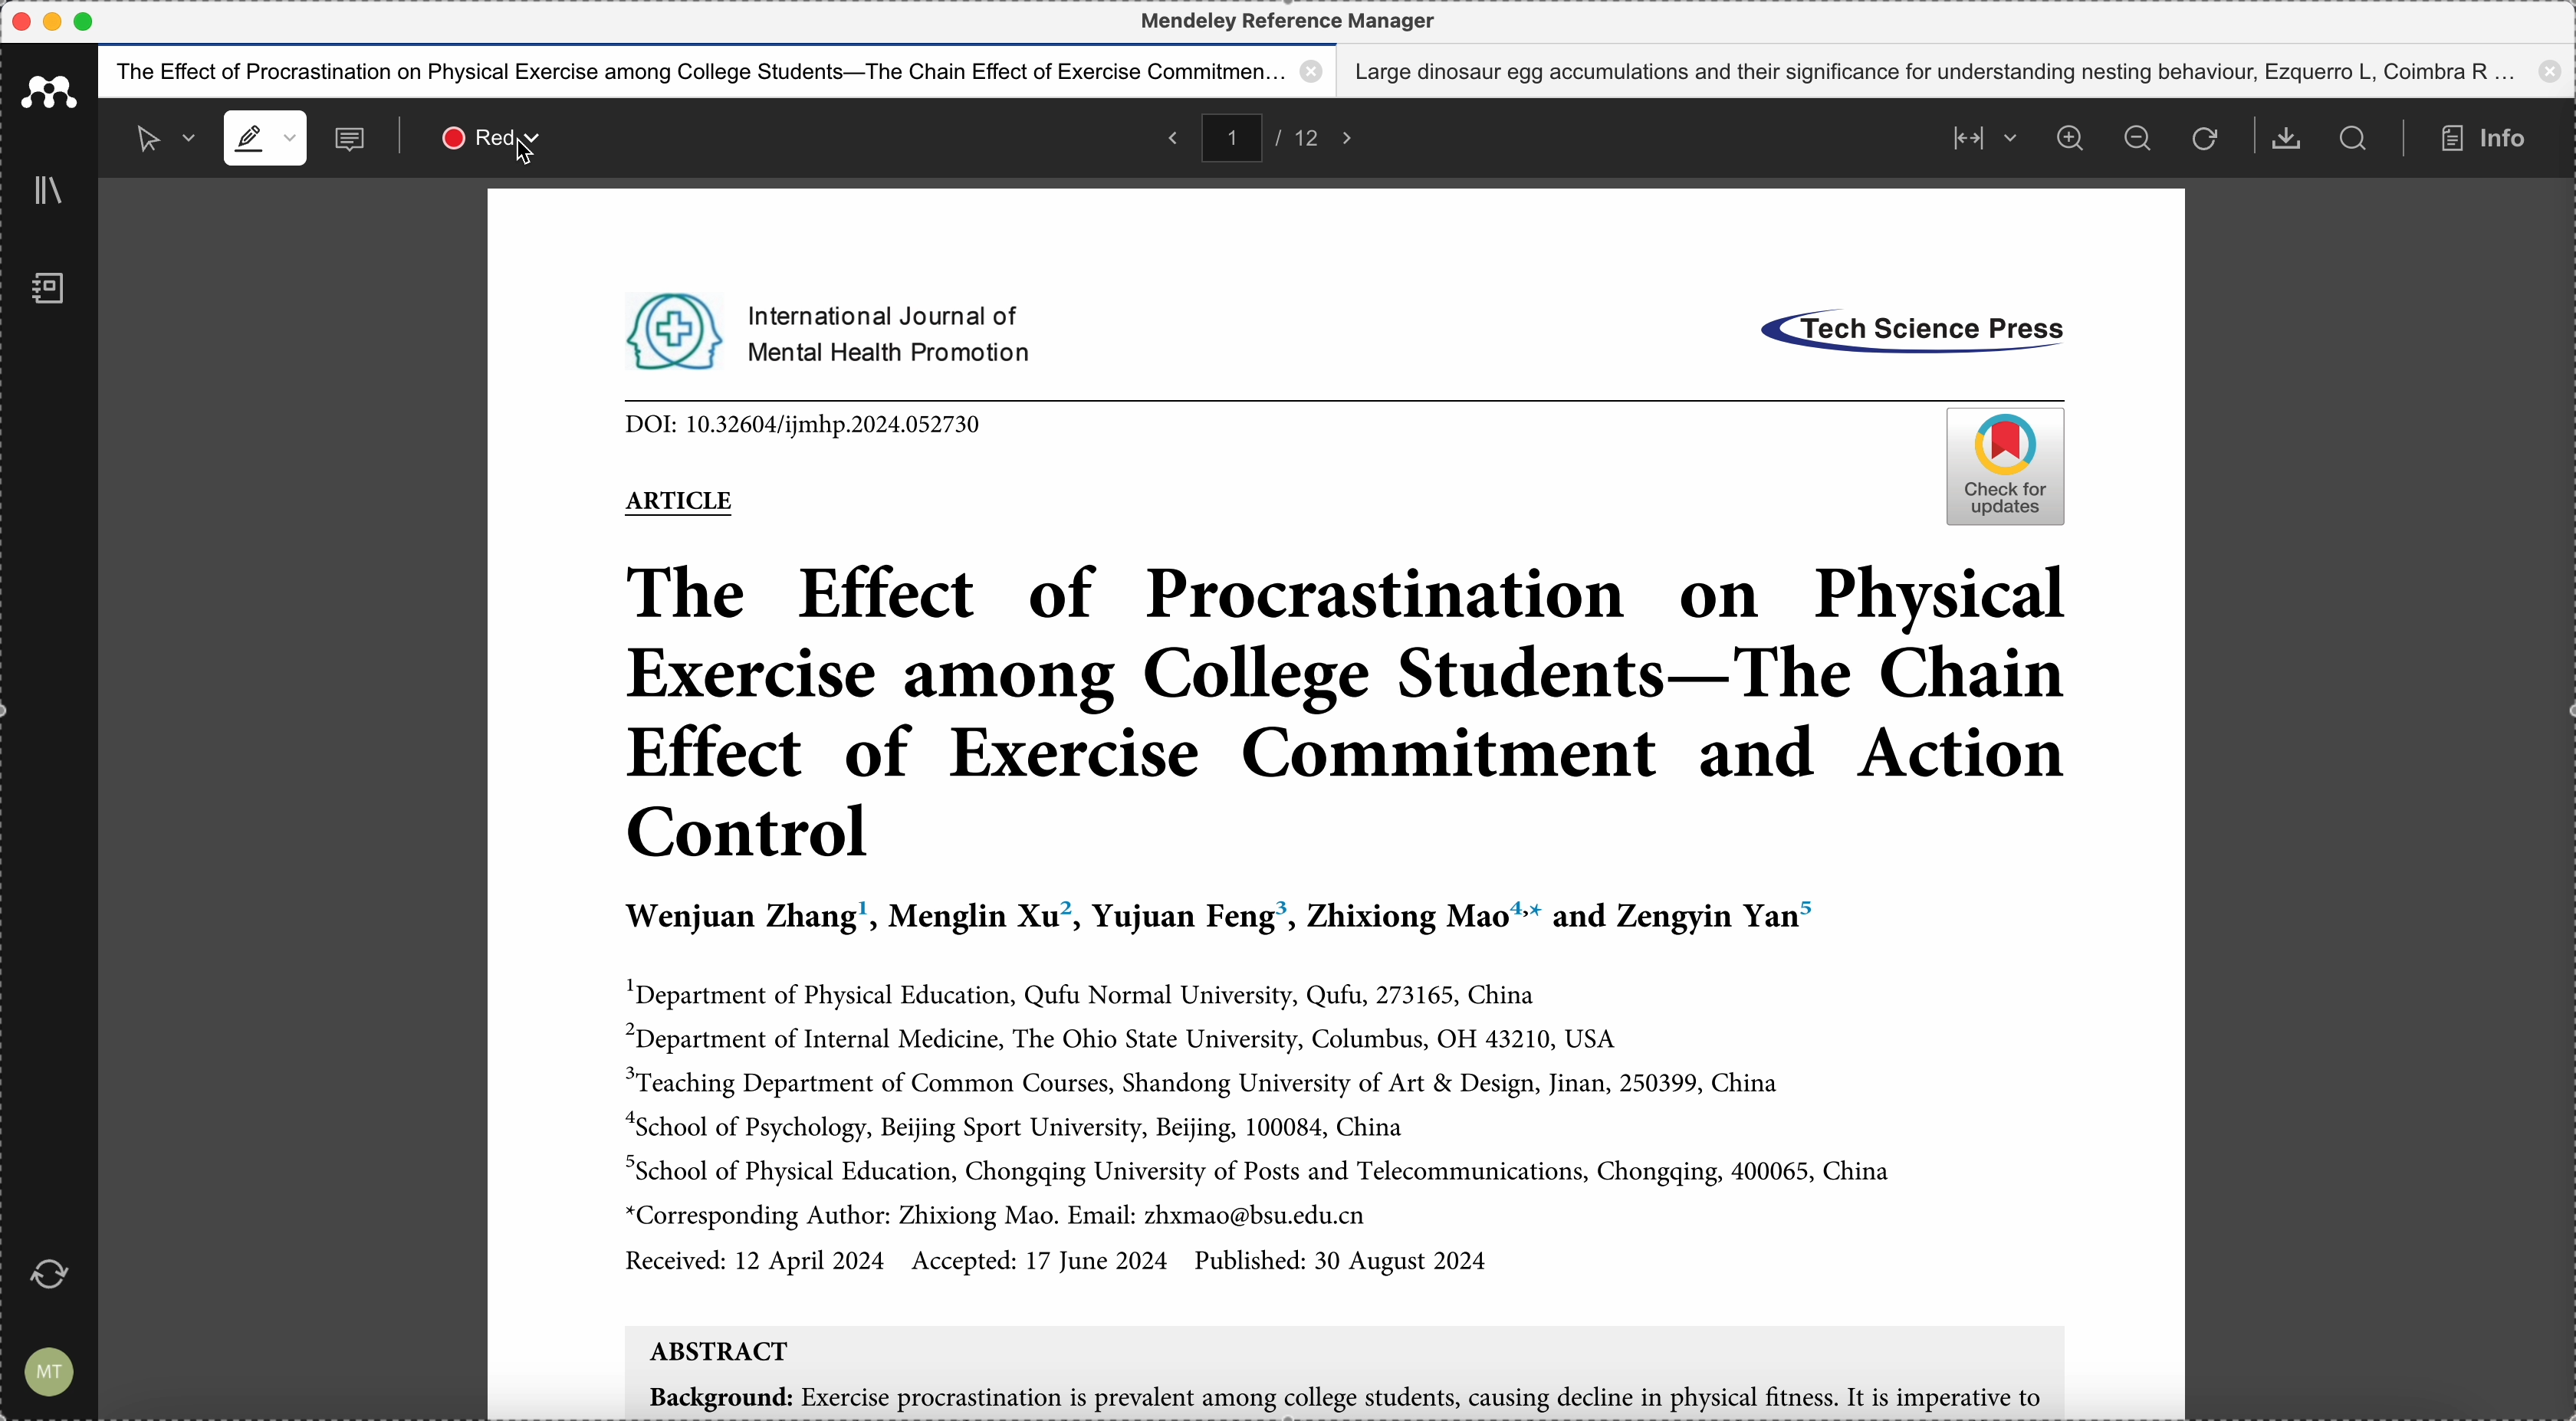 This screenshot has width=2576, height=1421. Describe the element at coordinates (2141, 140) in the screenshot. I see `zoom out` at that location.